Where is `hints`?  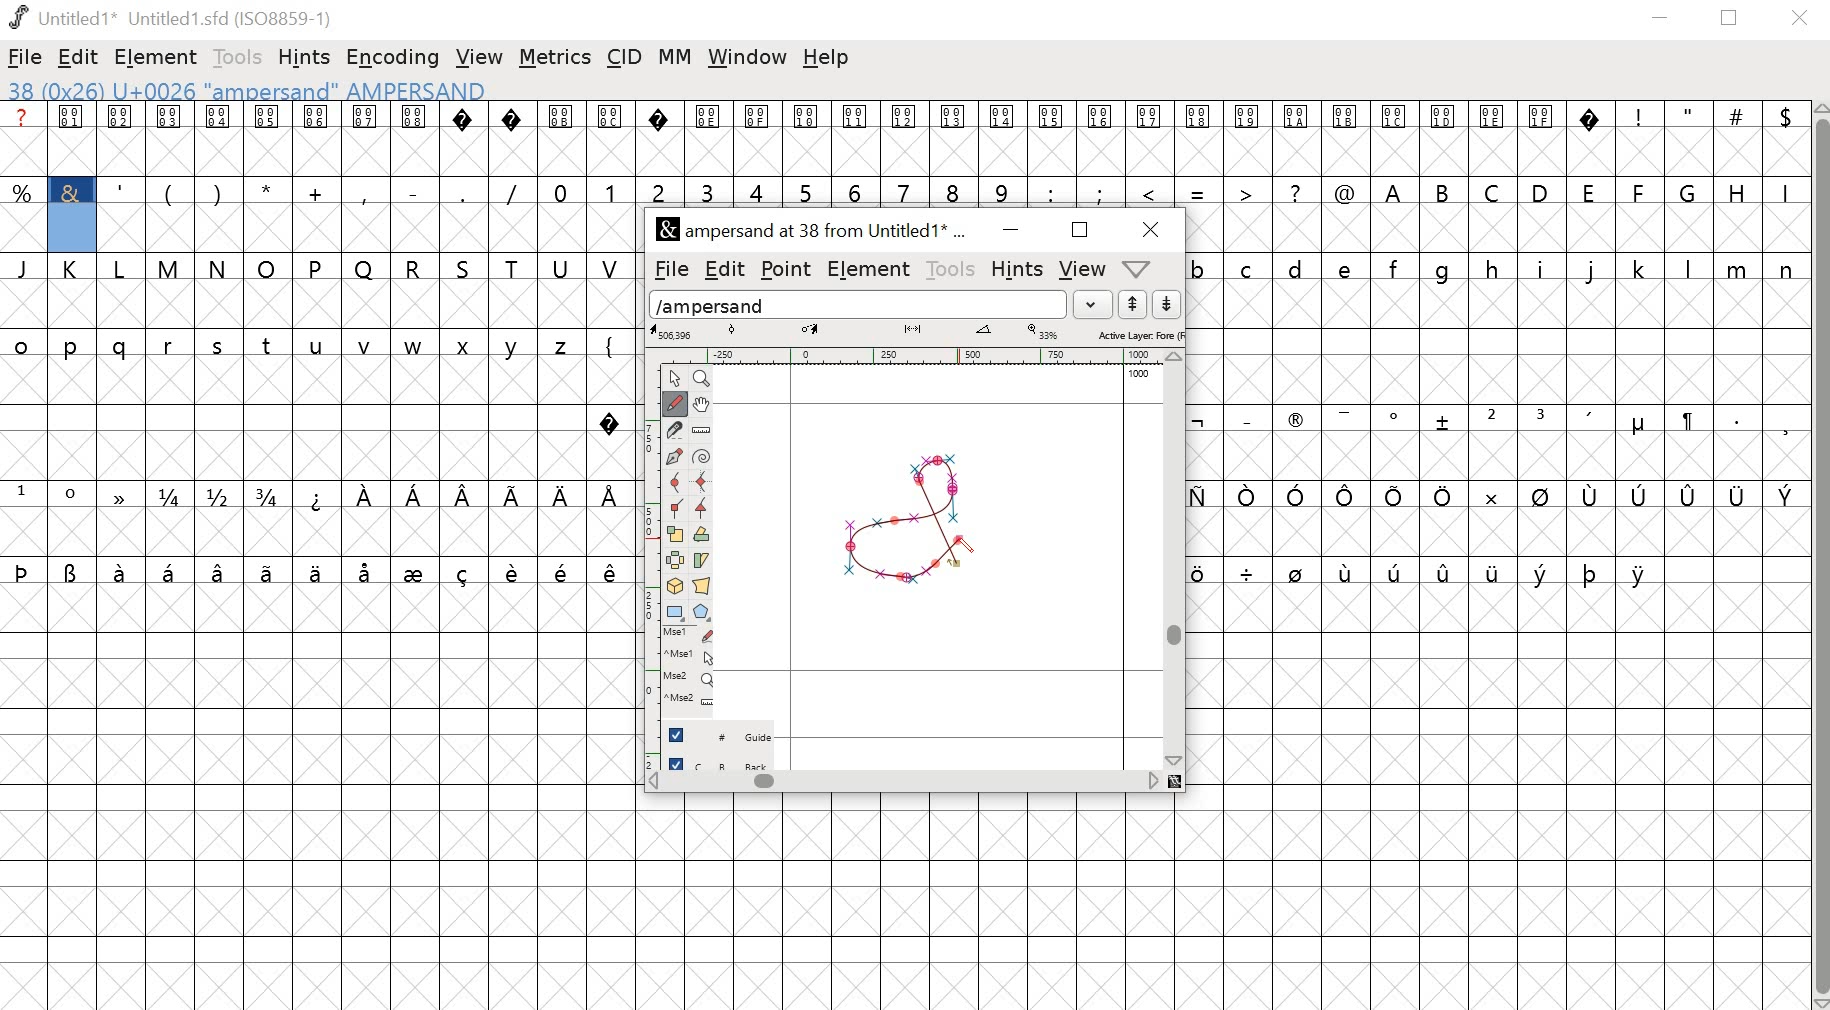 hints is located at coordinates (307, 56).